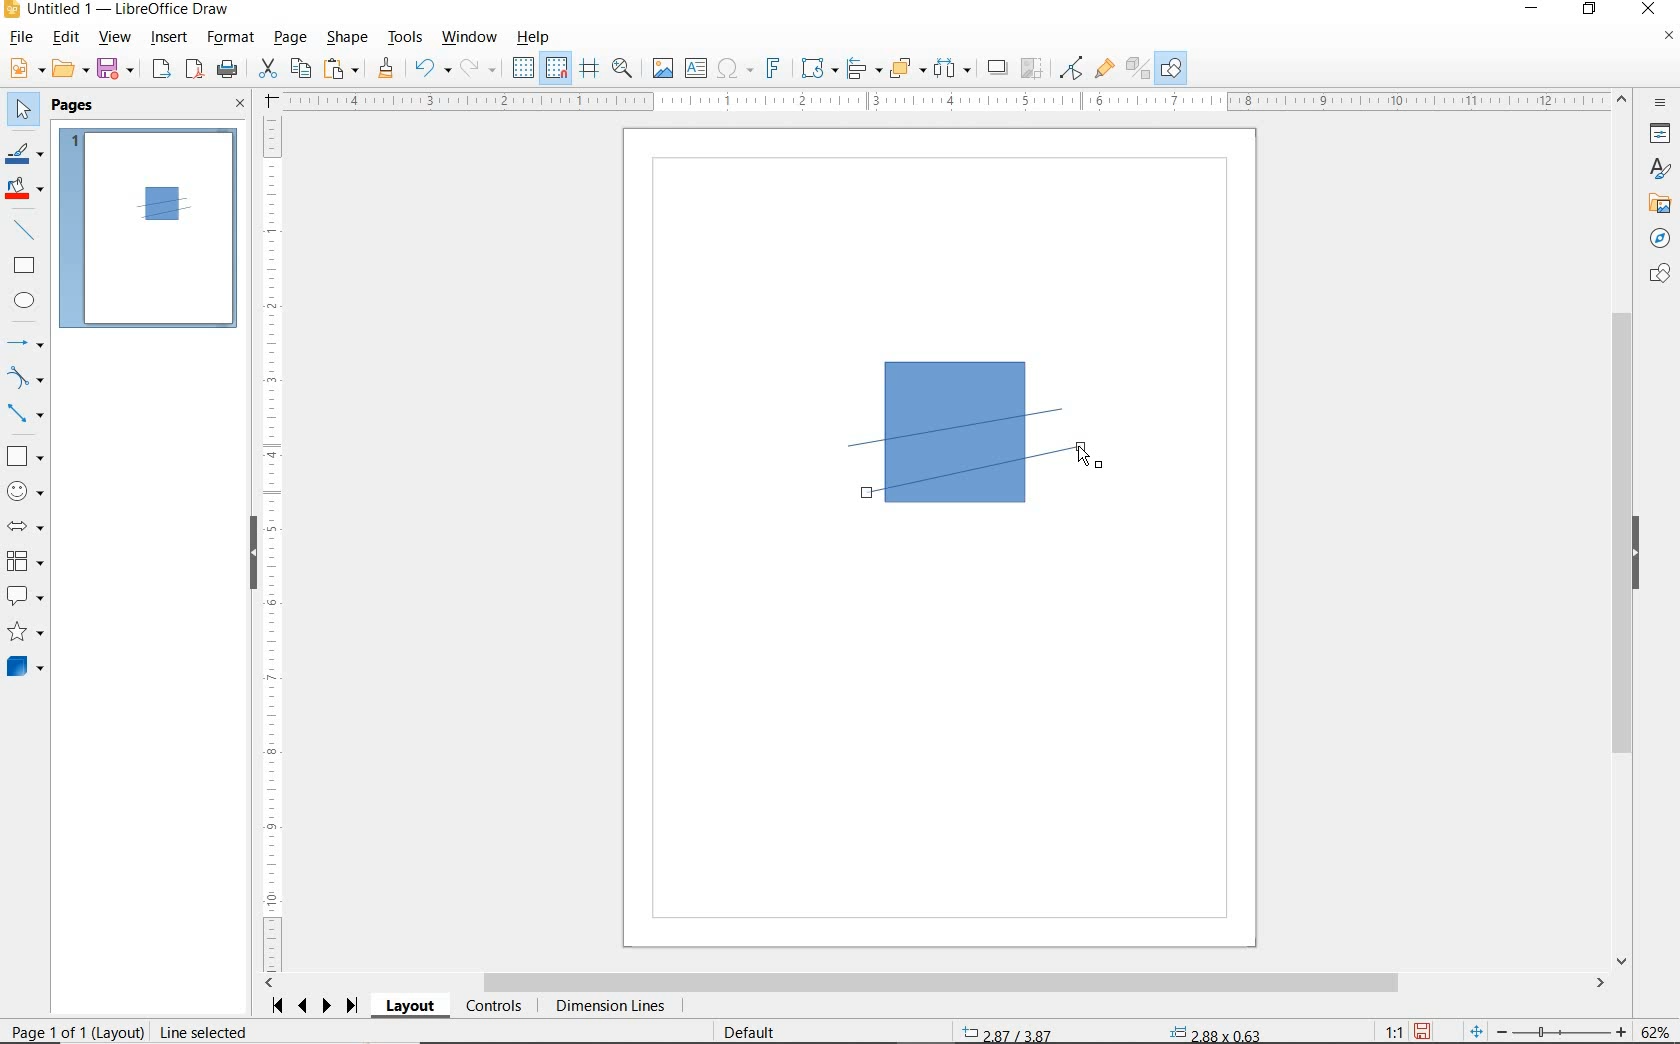 The height and width of the screenshot is (1044, 1680). What do you see at coordinates (908, 67) in the screenshot?
I see `ARRANGE` at bounding box center [908, 67].